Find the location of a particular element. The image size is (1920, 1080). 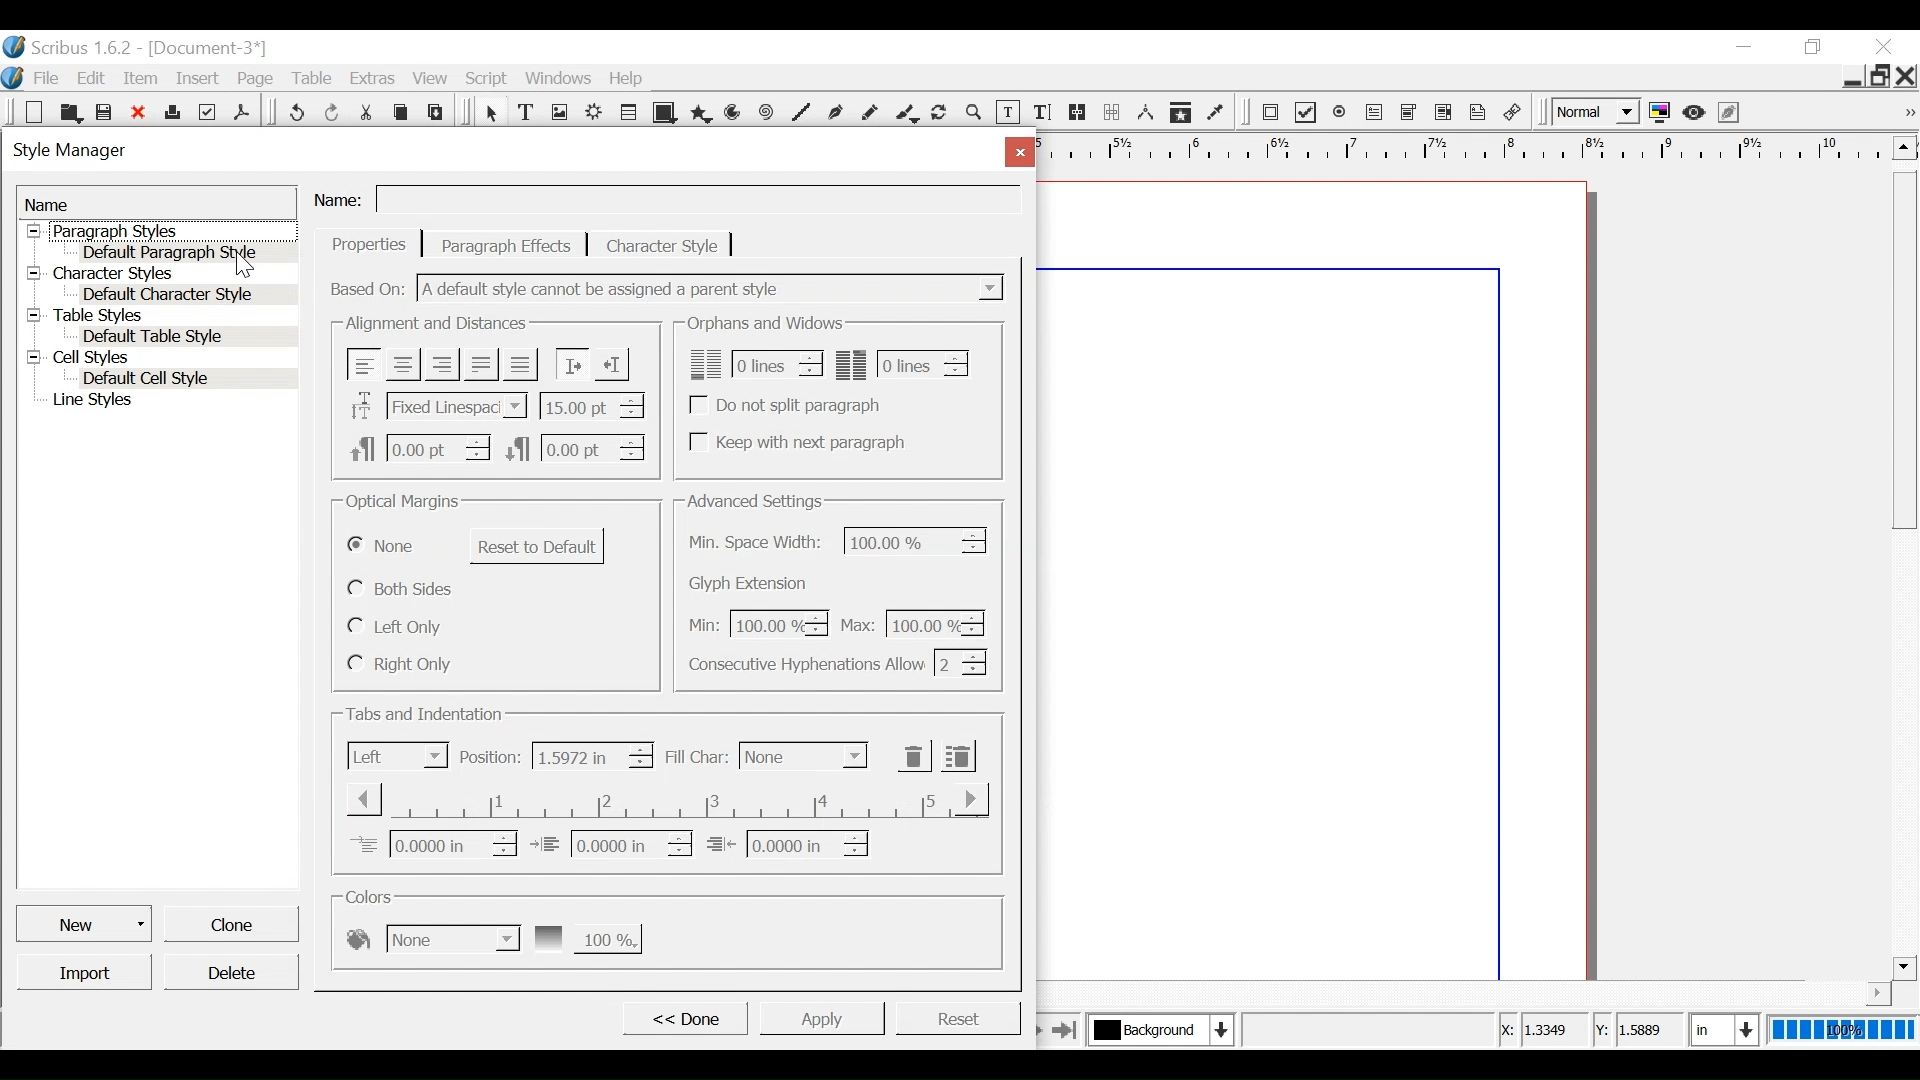

Push indent Right is located at coordinates (571, 364).